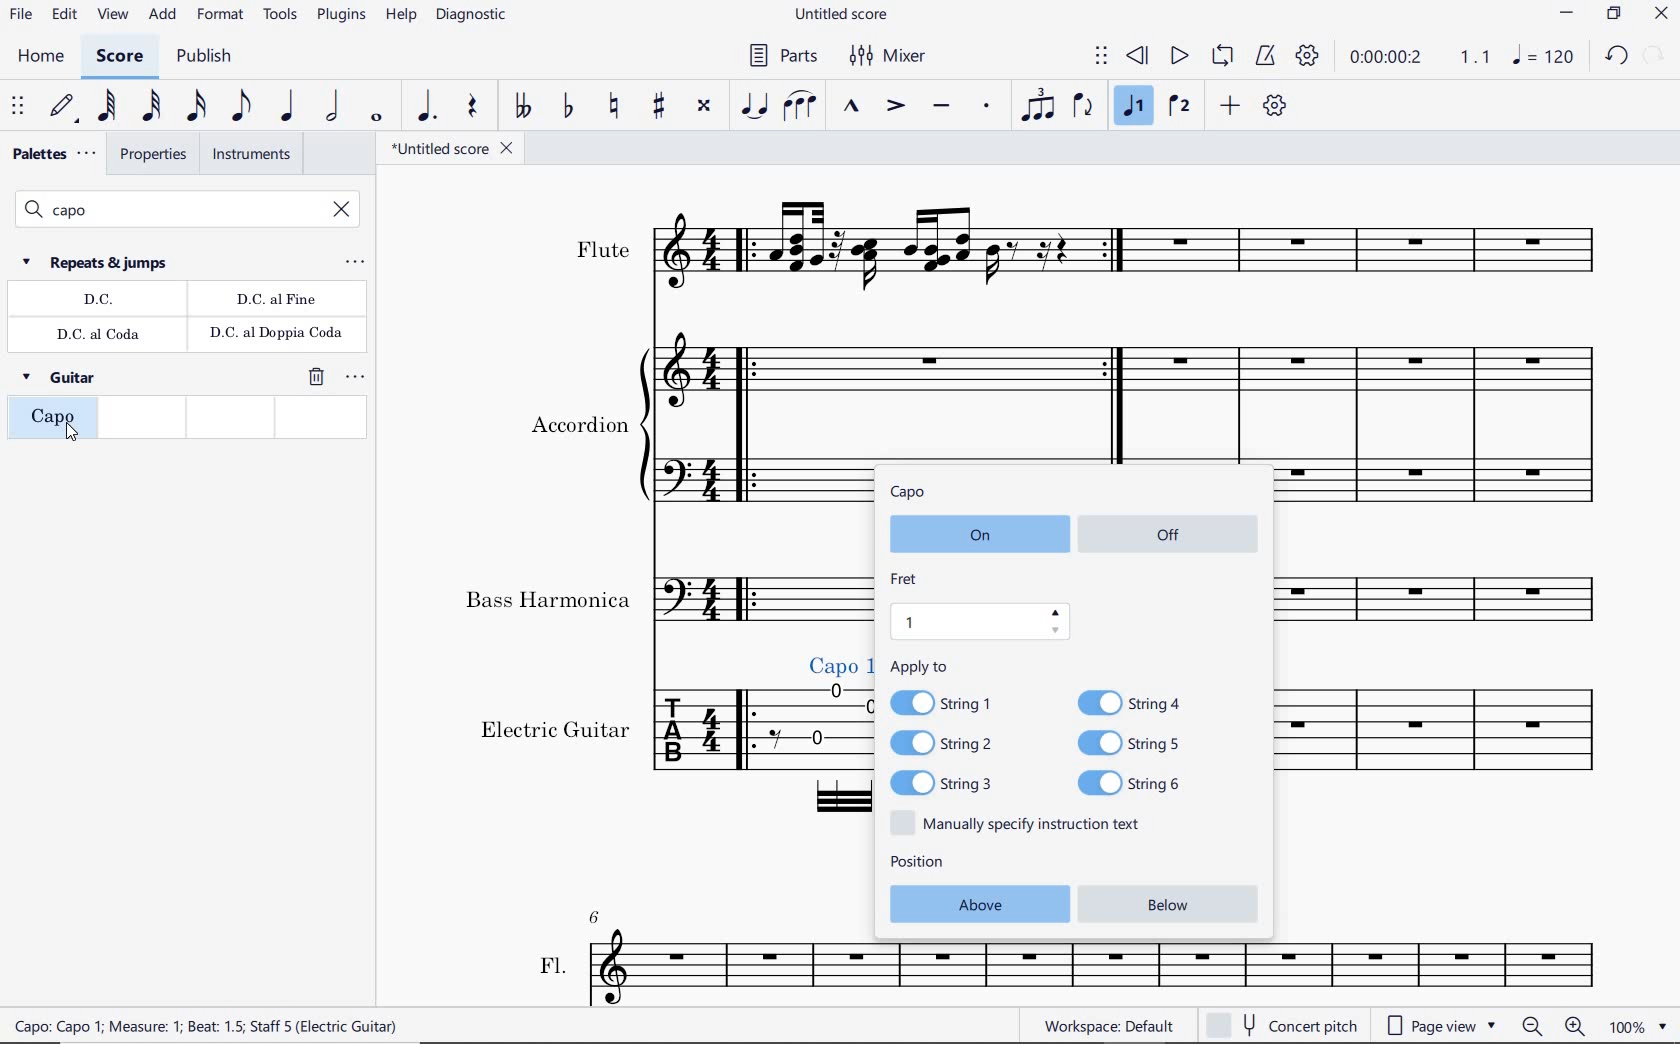  I want to click on restore down, so click(1654, 56).